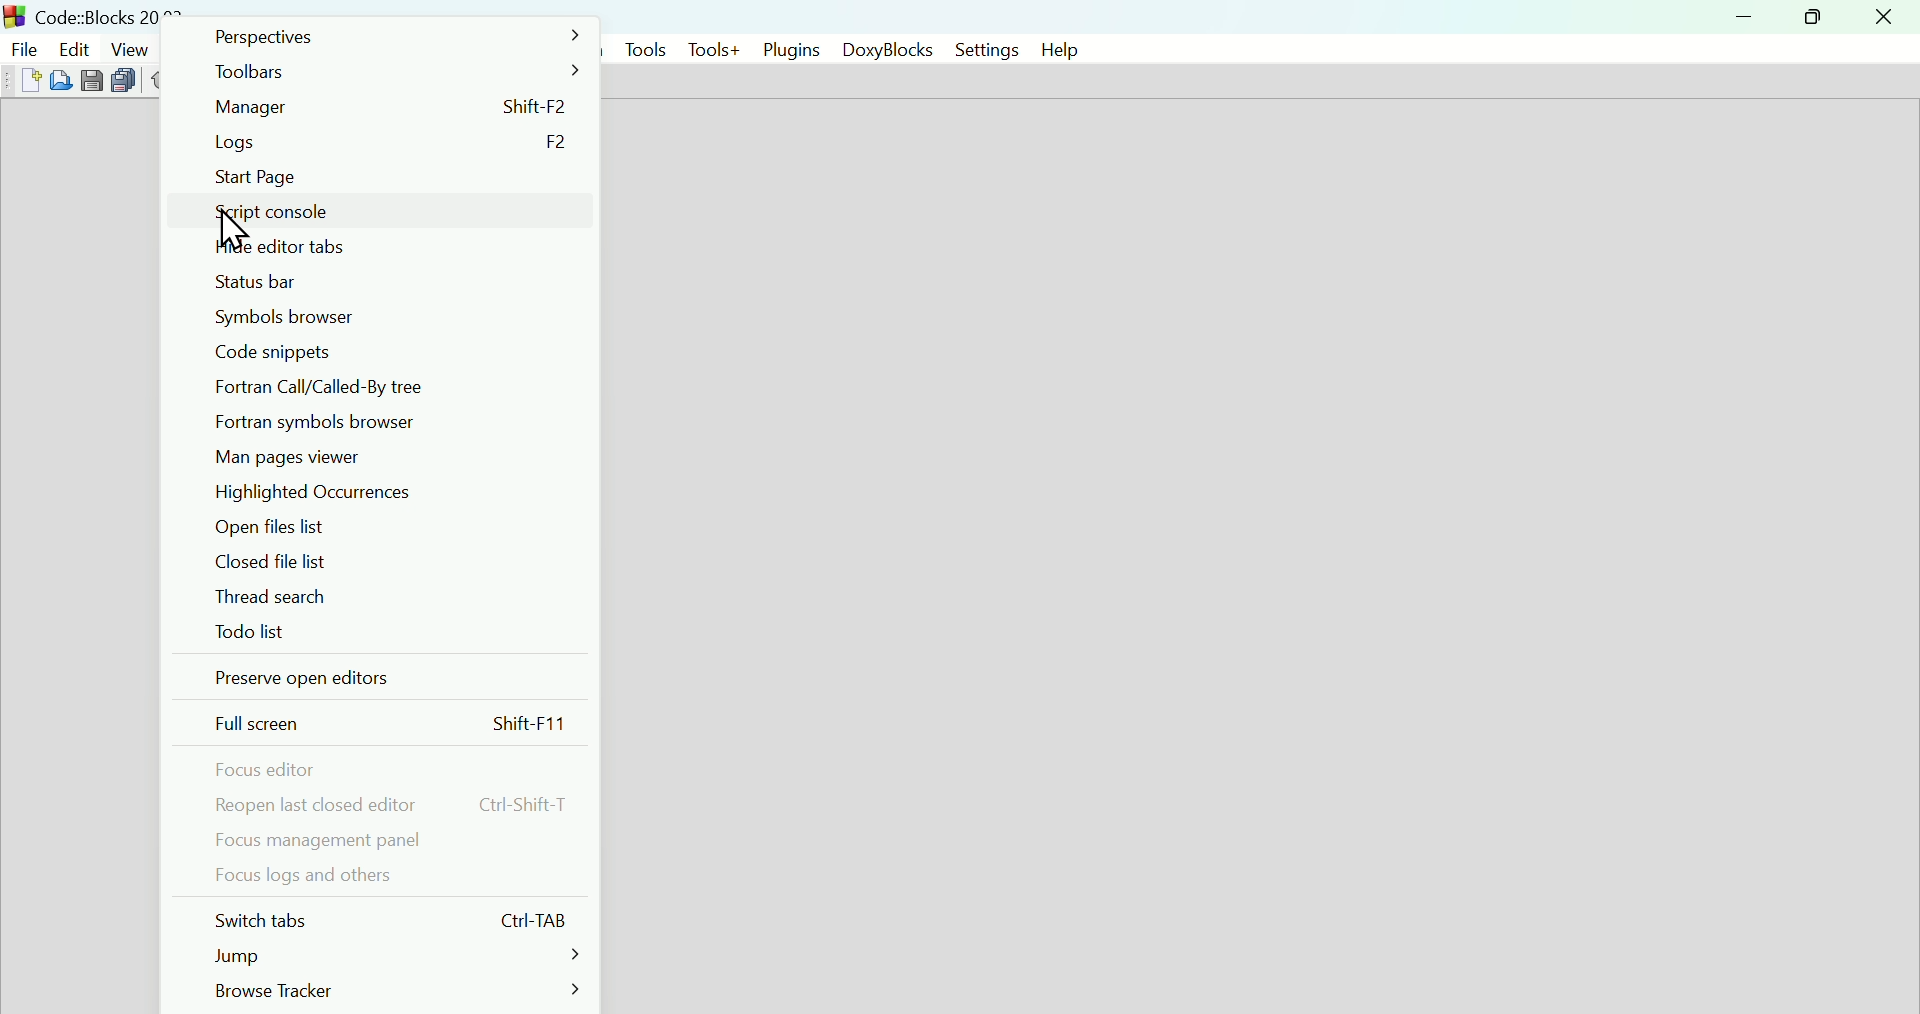  I want to click on Close, so click(1883, 17).